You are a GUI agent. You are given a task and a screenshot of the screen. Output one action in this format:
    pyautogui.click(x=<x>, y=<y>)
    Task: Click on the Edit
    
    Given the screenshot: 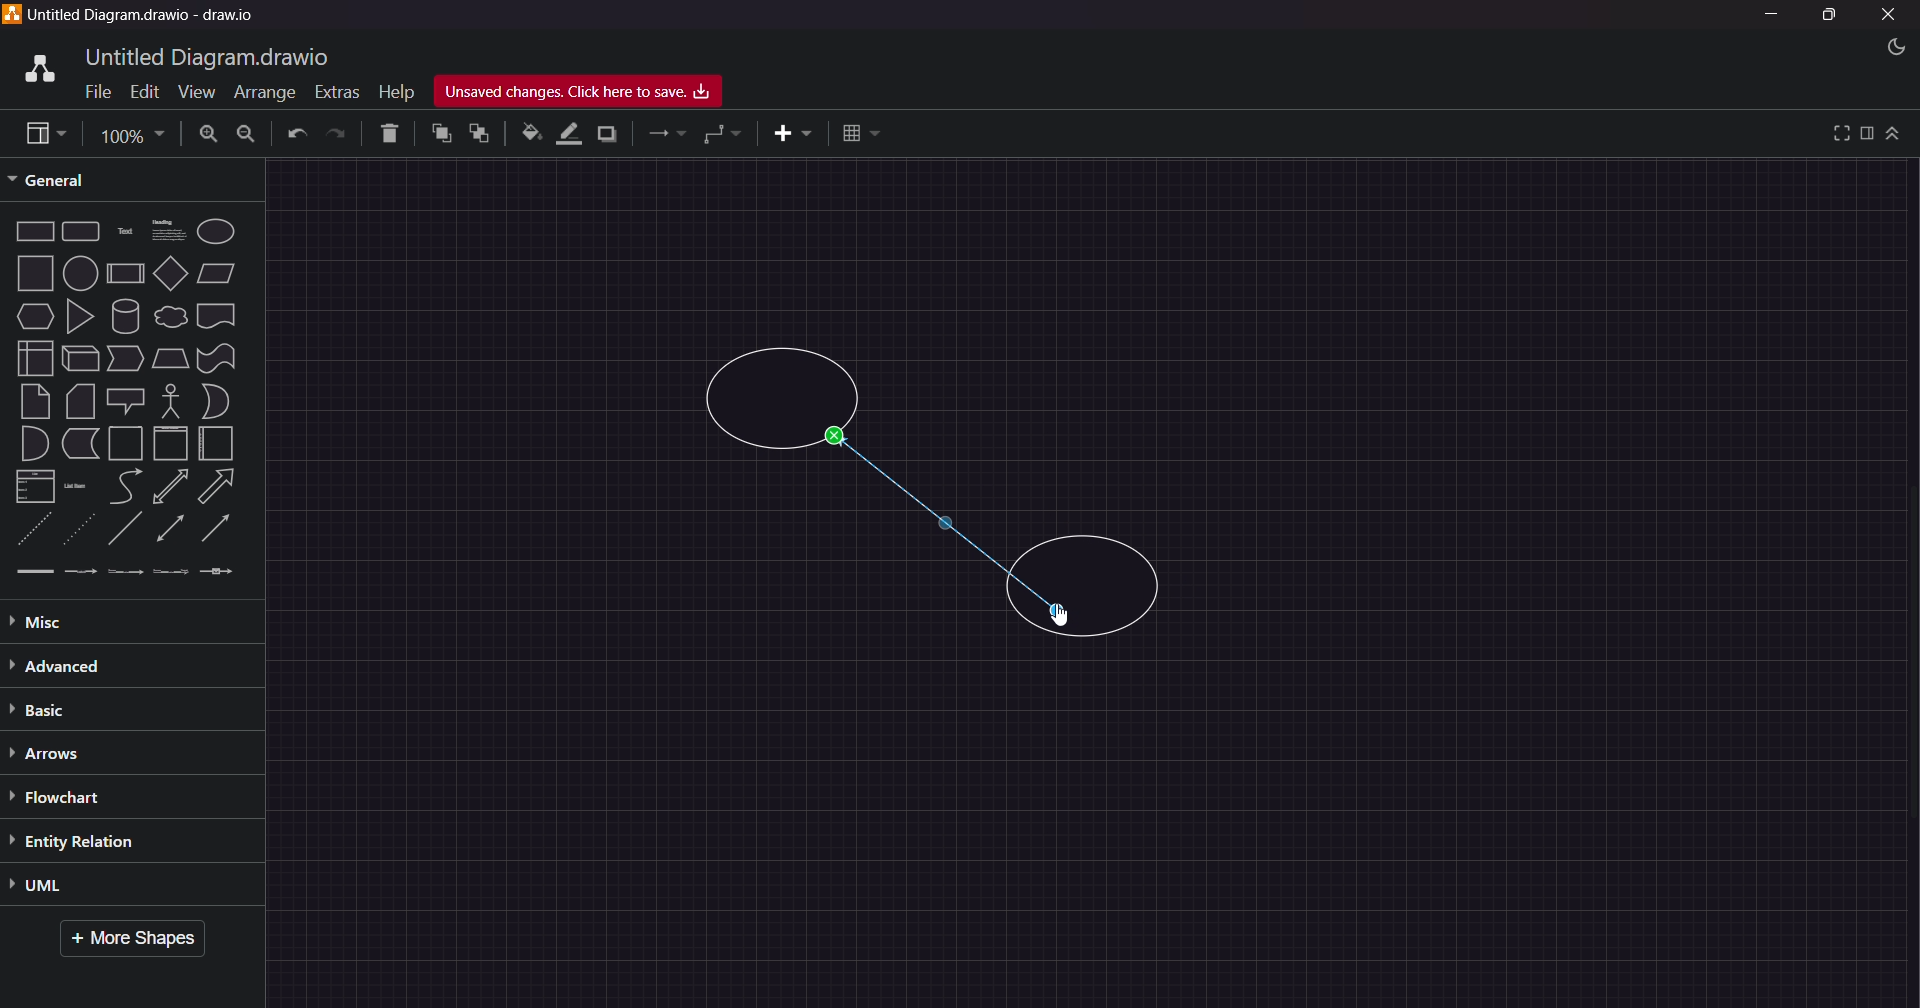 What is the action you would take?
    pyautogui.click(x=140, y=90)
    